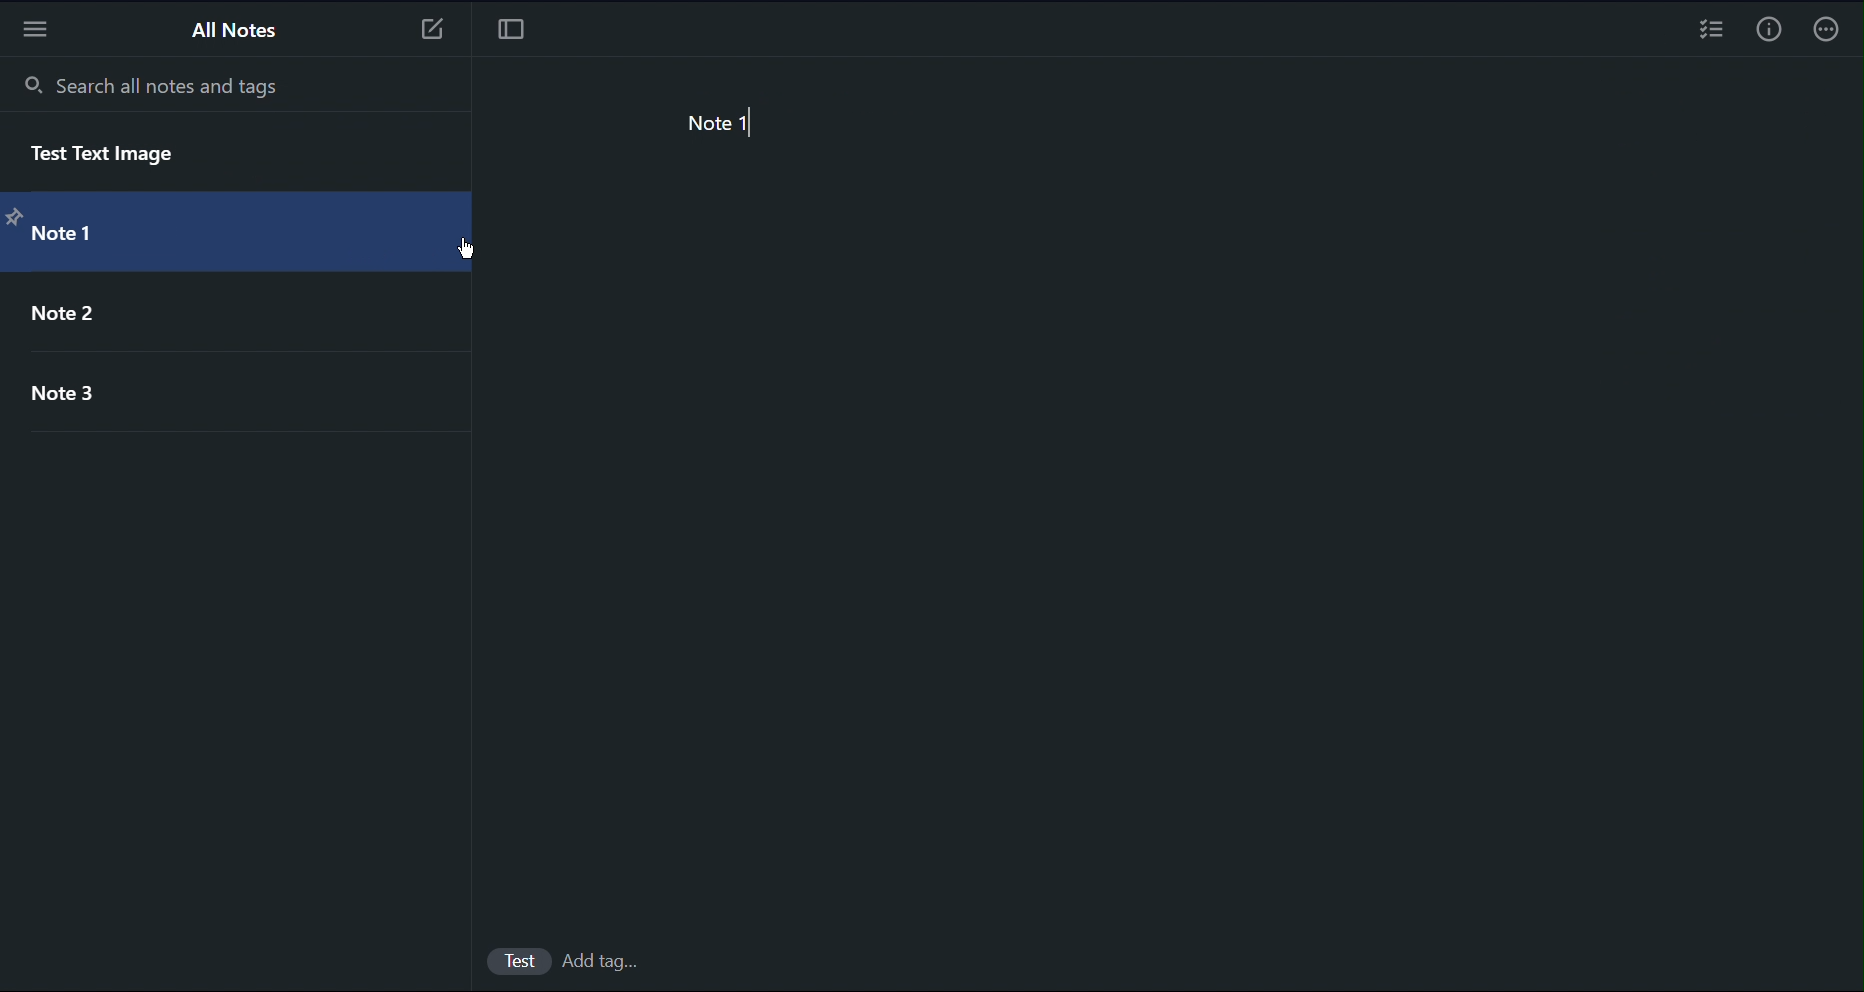  What do you see at coordinates (72, 314) in the screenshot?
I see `Note 2` at bounding box center [72, 314].